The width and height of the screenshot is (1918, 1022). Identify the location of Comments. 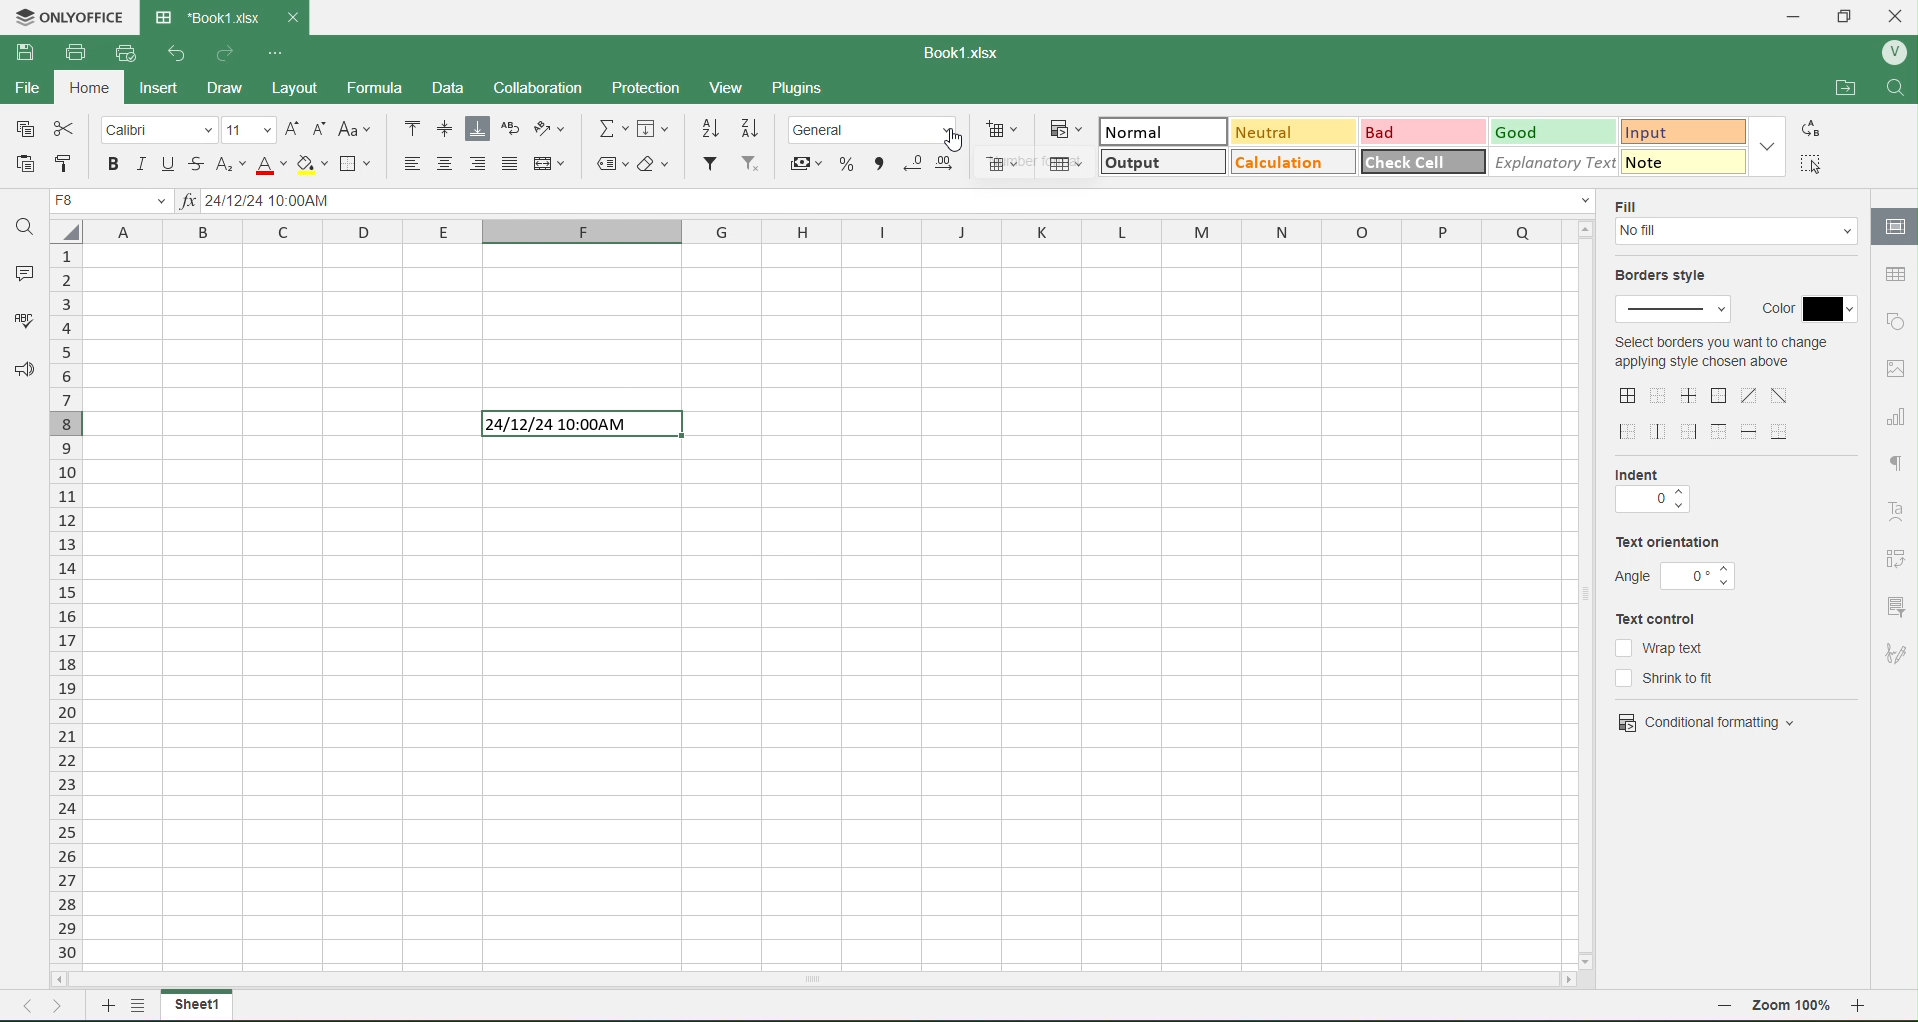
(21, 270).